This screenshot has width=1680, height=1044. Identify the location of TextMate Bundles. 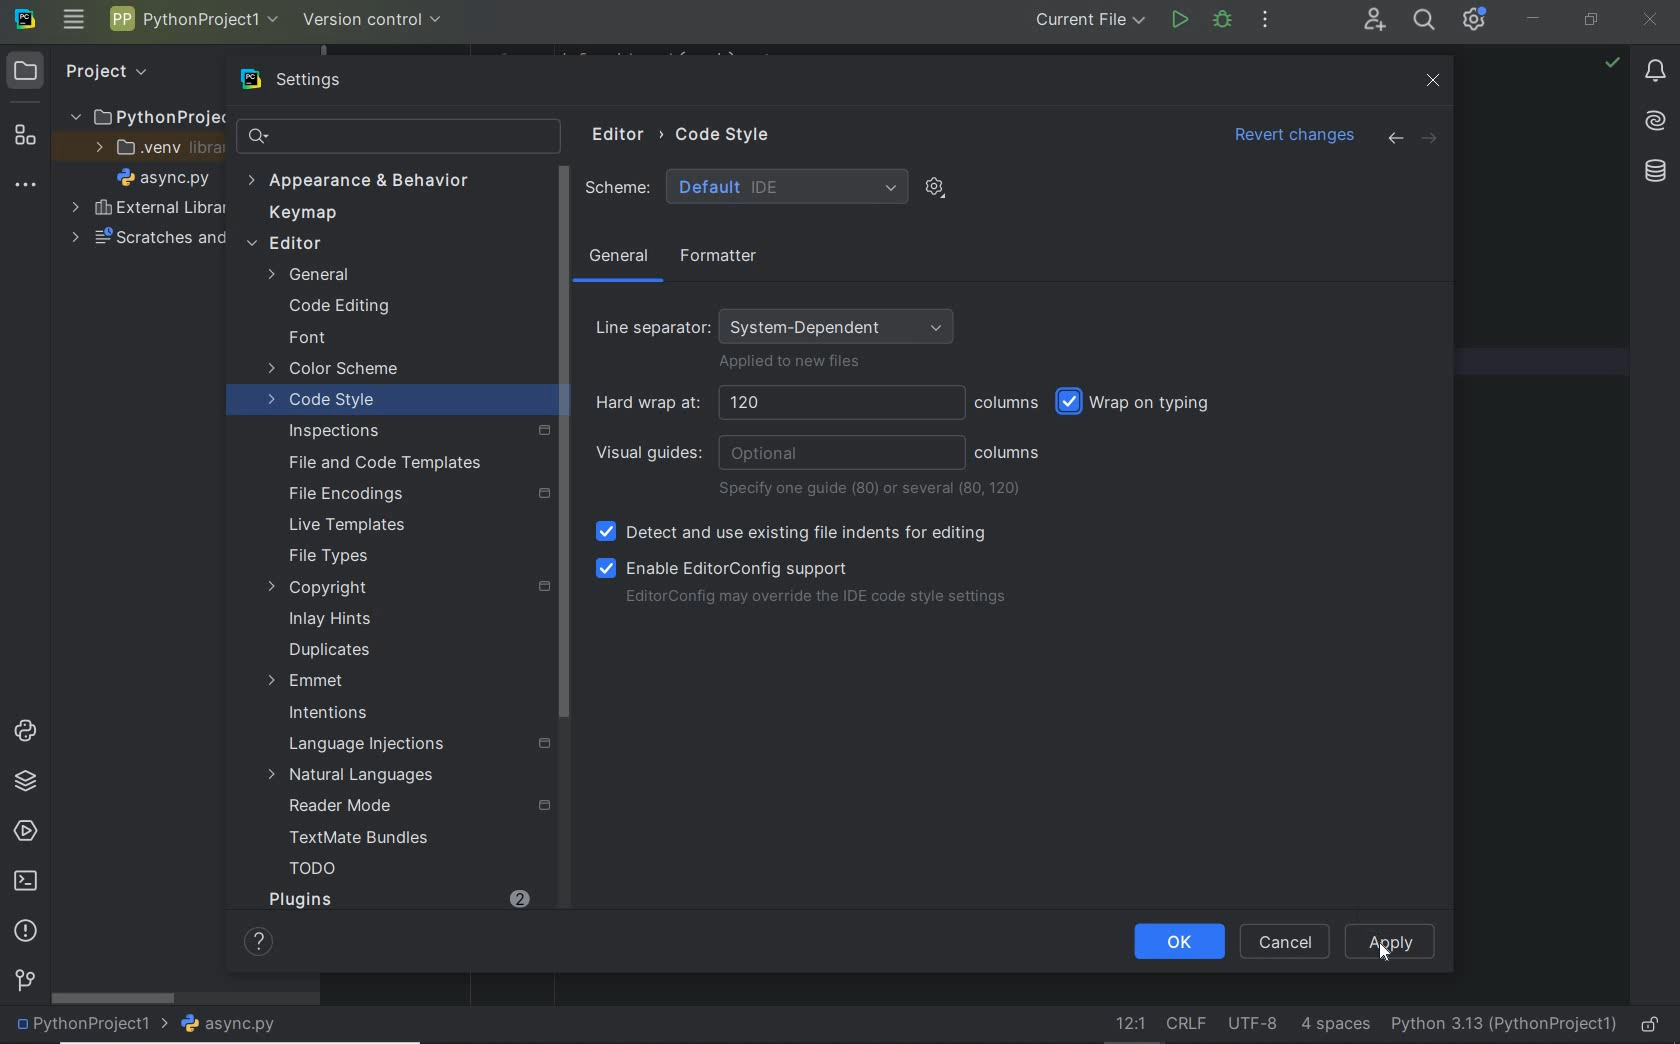
(352, 839).